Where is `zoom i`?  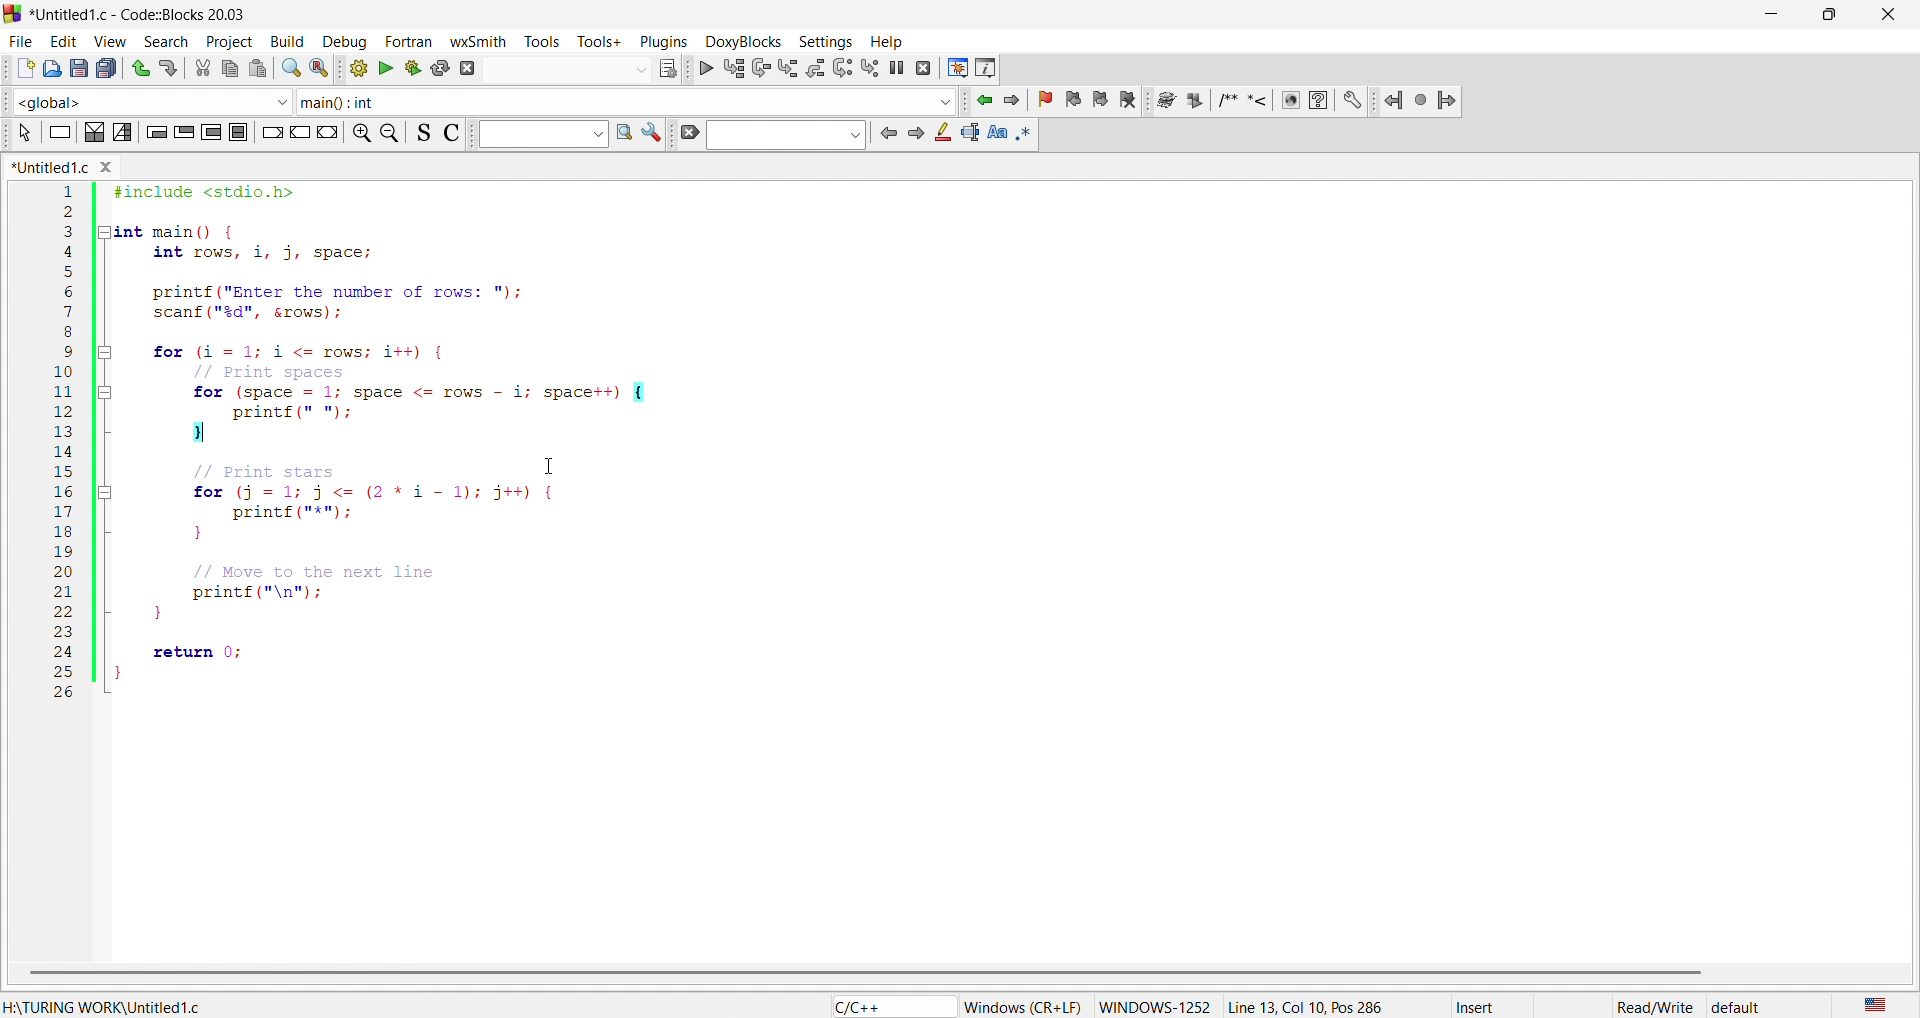 zoom i is located at coordinates (358, 133).